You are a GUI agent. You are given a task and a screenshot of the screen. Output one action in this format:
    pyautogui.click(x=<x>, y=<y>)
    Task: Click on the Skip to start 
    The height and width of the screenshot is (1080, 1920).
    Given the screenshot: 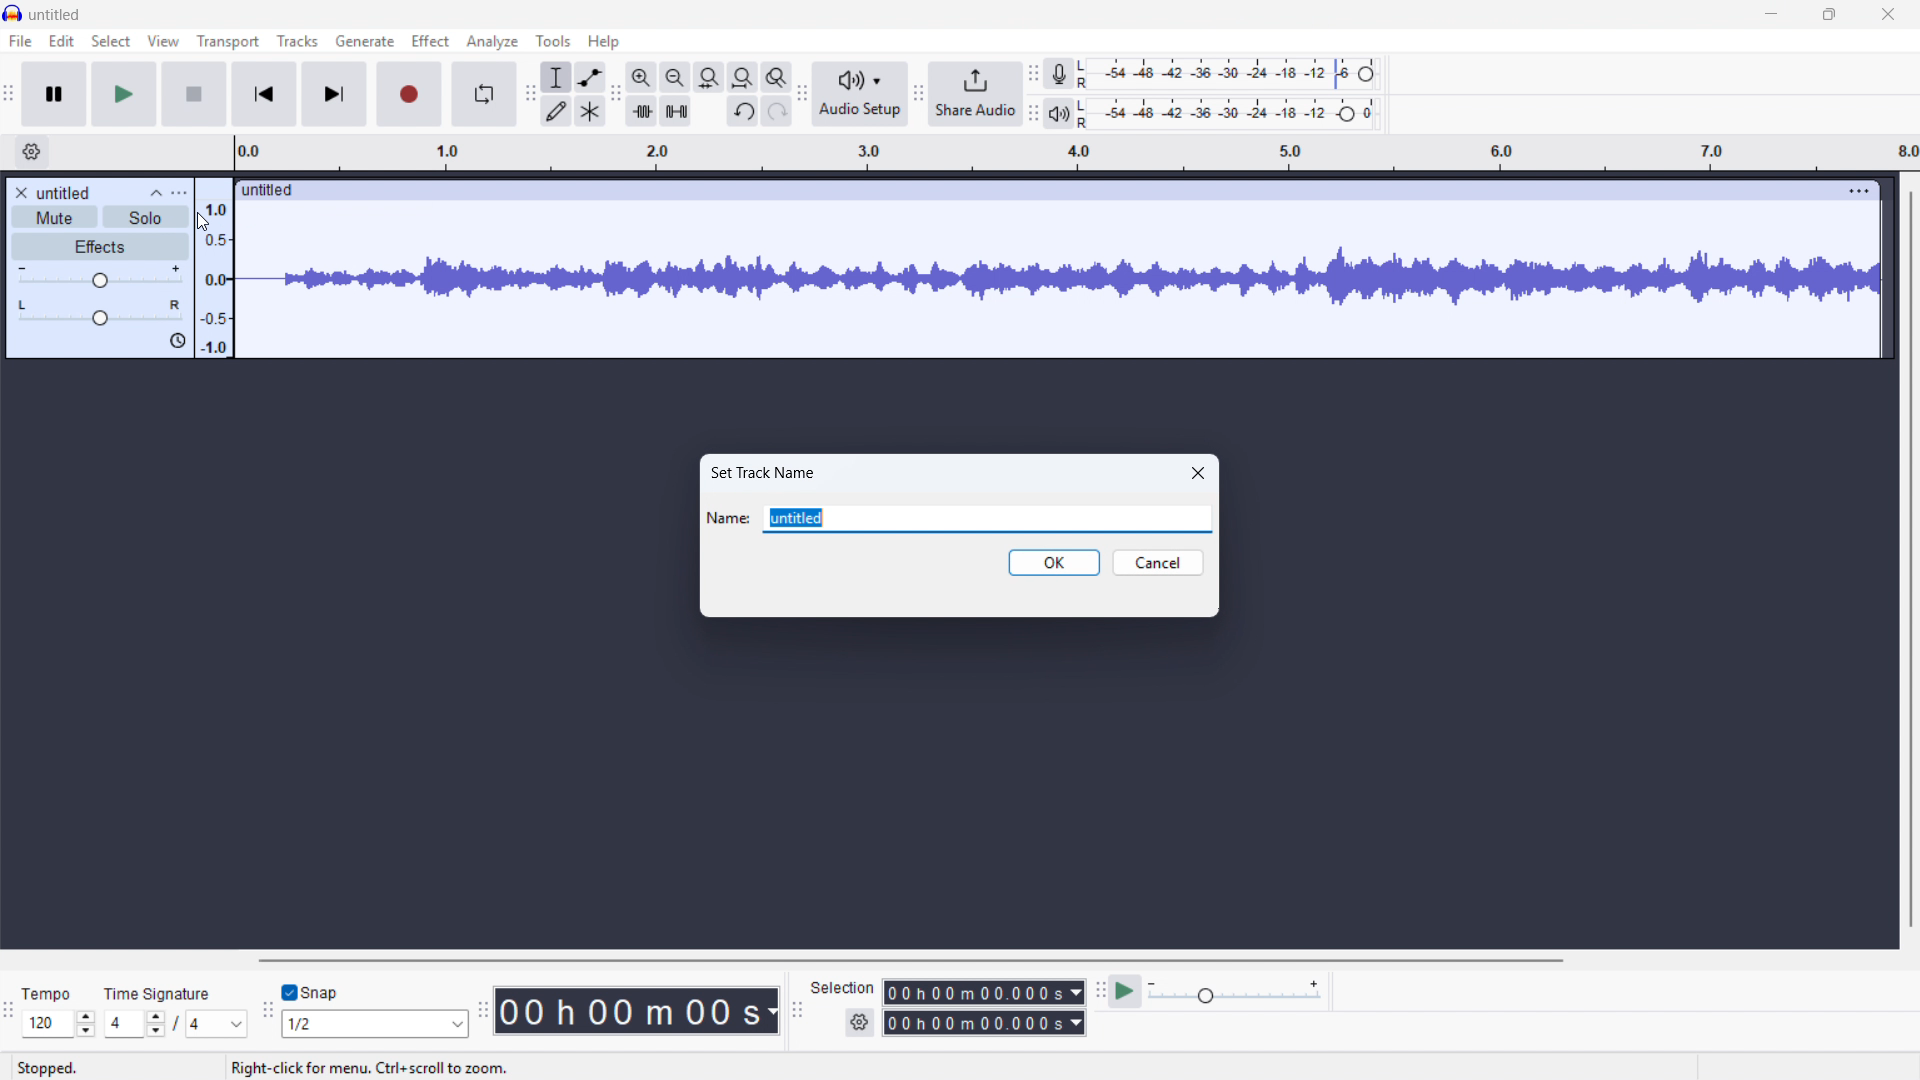 What is the action you would take?
    pyautogui.click(x=263, y=95)
    